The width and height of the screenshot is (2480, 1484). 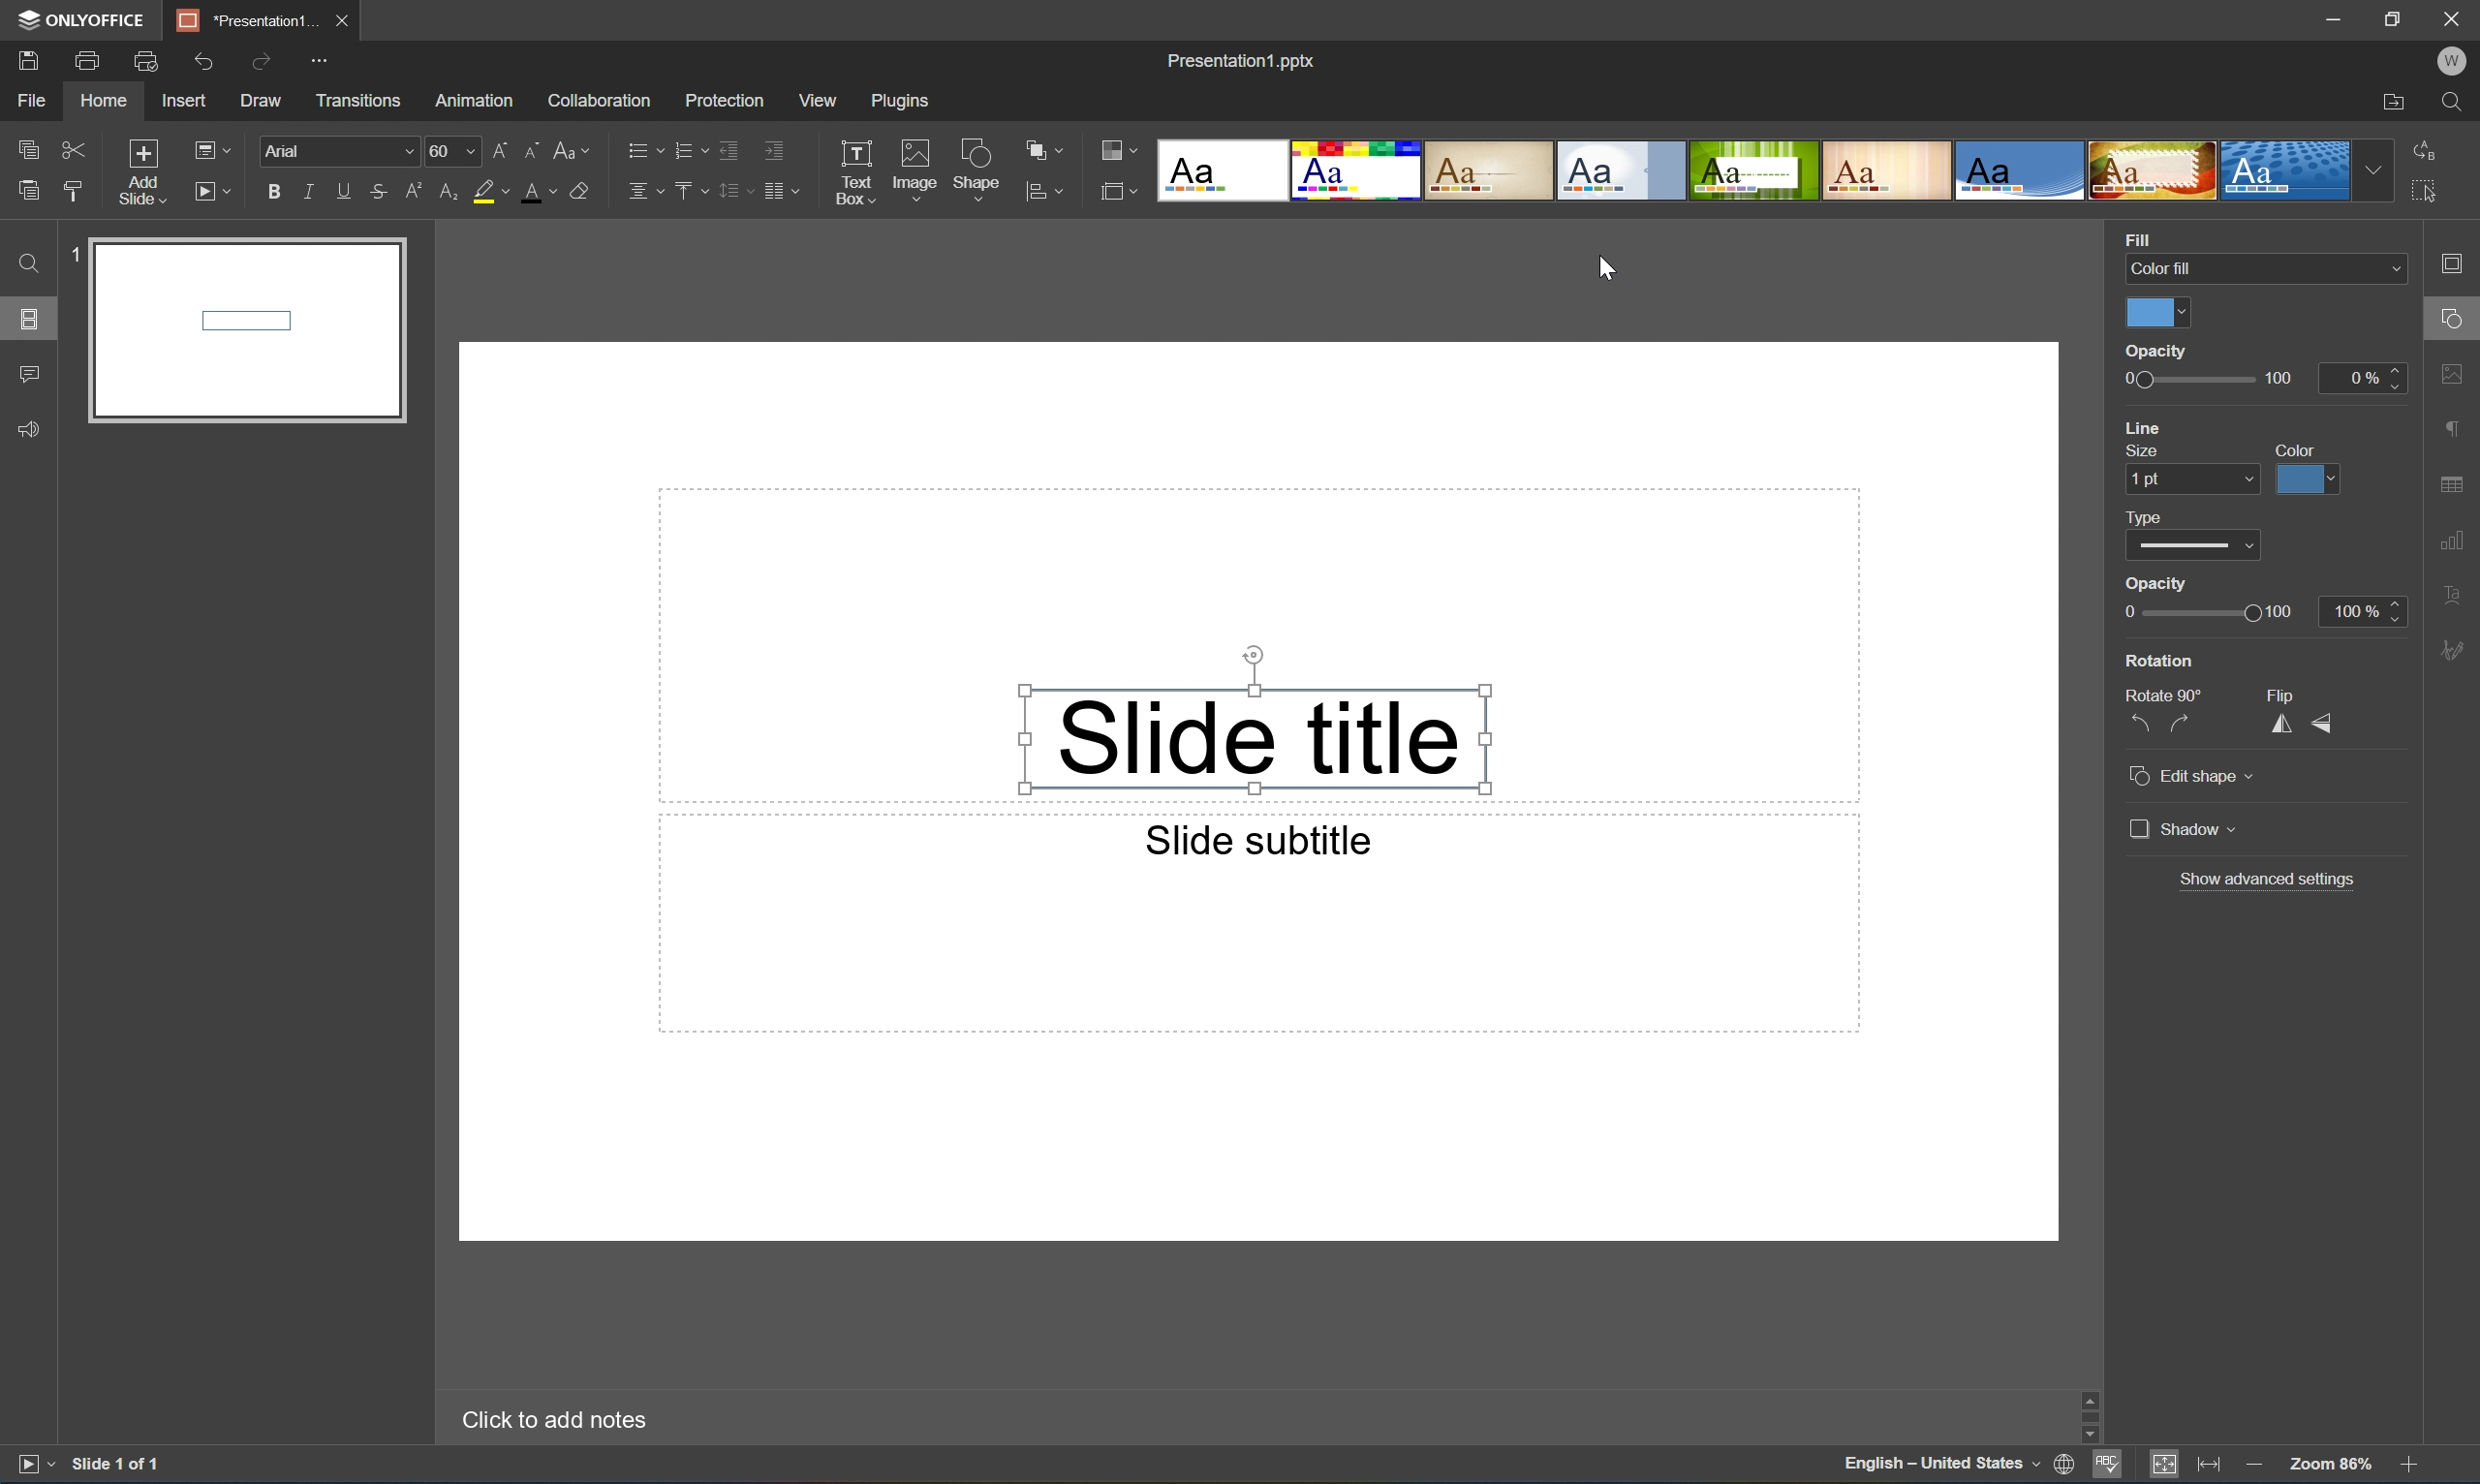 What do you see at coordinates (2144, 517) in the screenshot?
I see `Type` at bounding box center [2144, 517].